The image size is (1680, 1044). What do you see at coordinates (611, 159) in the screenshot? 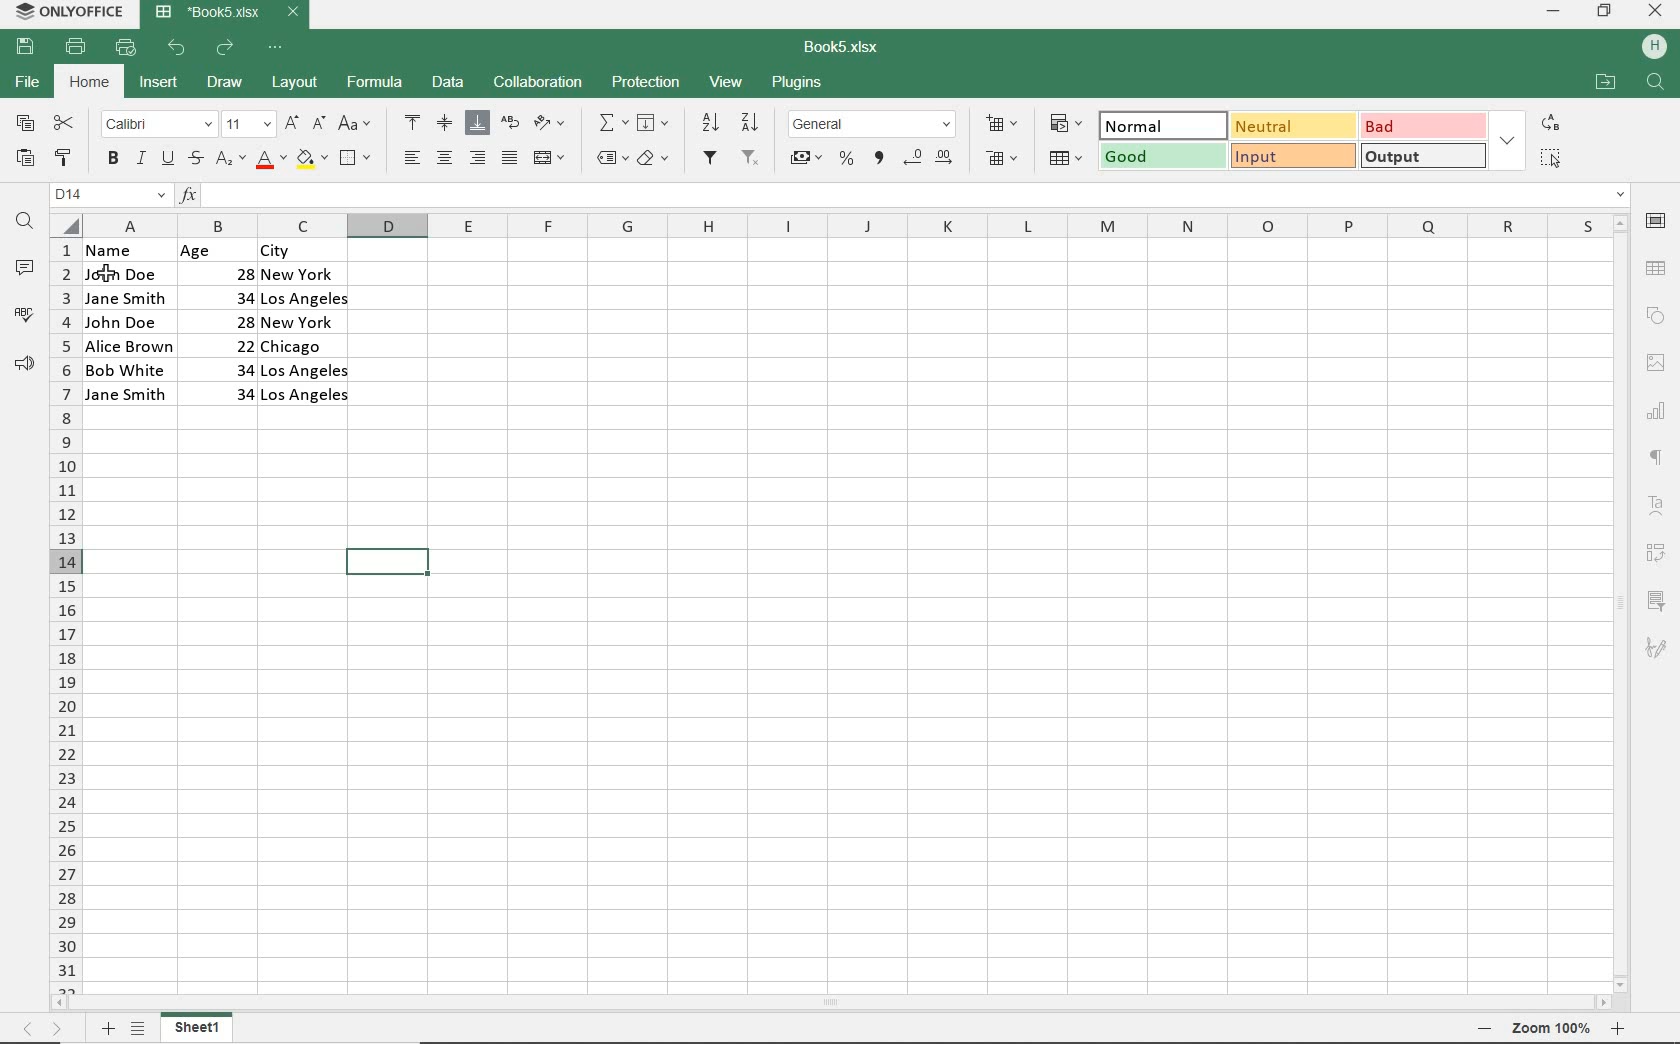
I see `NAMED RANGES` at bounding box center [611, 159].